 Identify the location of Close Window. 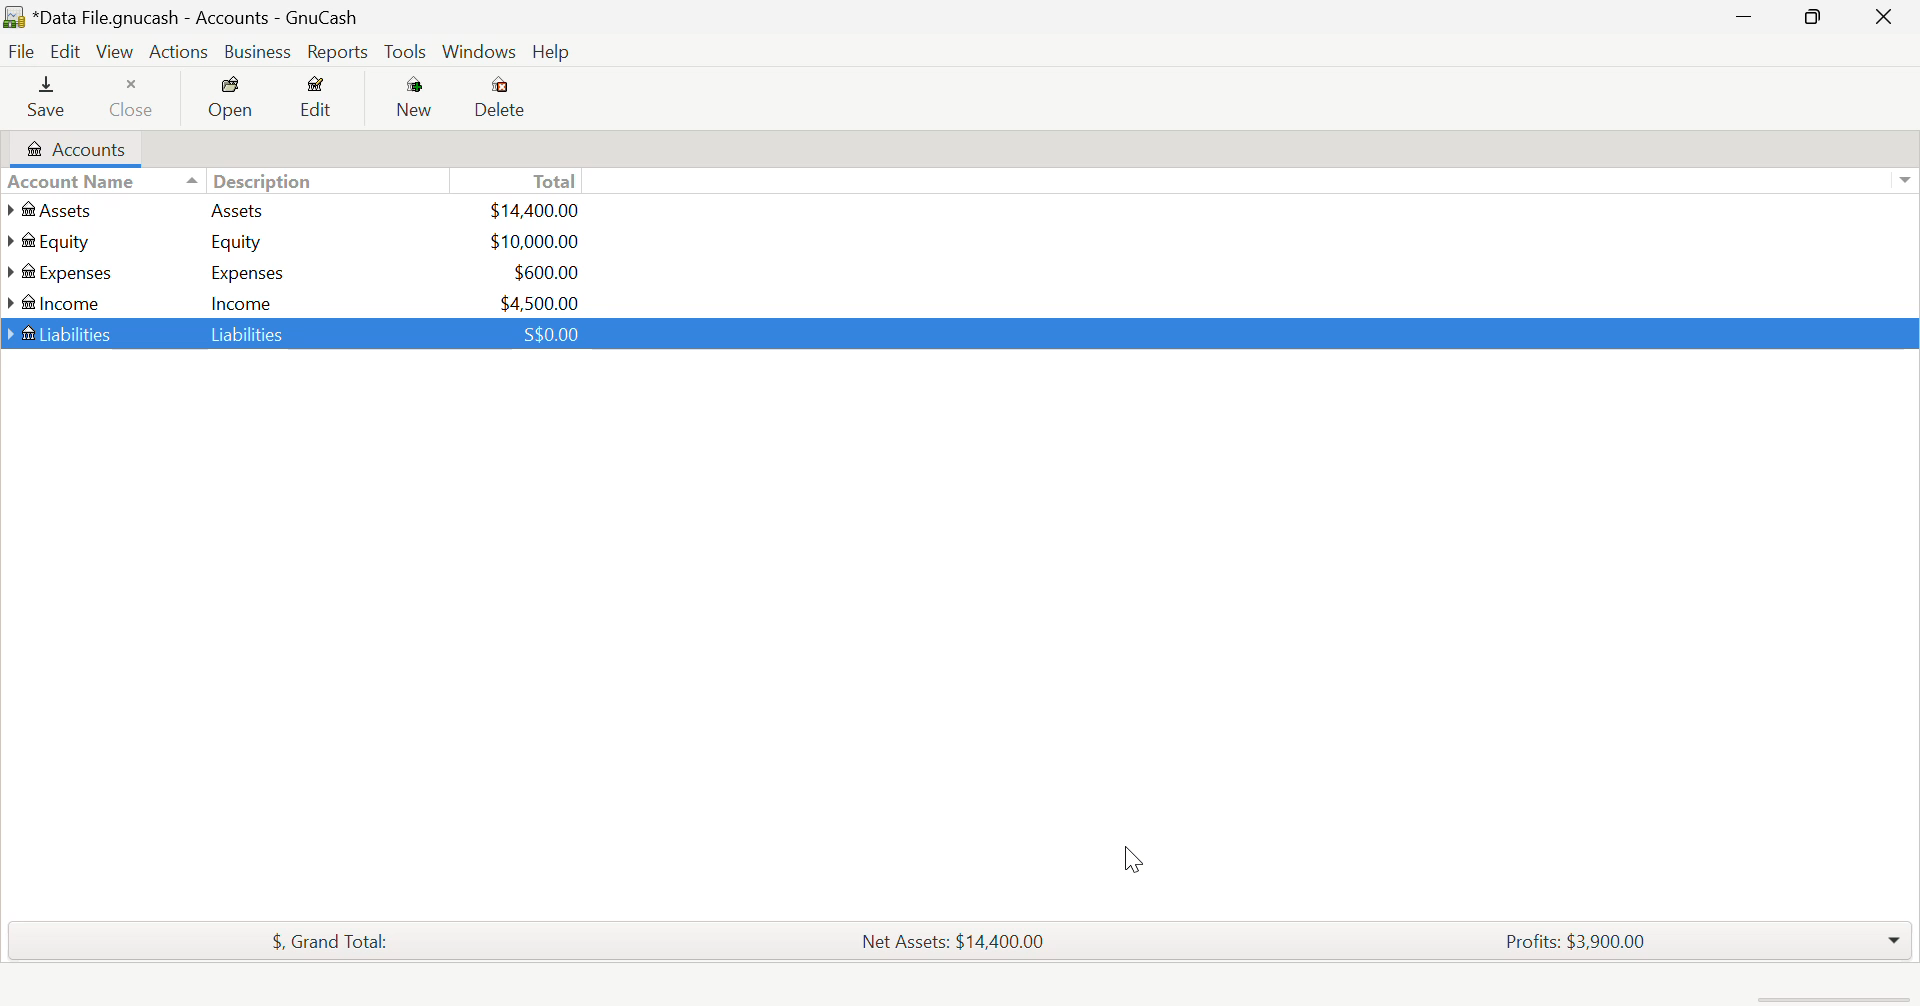
(1890, 17).